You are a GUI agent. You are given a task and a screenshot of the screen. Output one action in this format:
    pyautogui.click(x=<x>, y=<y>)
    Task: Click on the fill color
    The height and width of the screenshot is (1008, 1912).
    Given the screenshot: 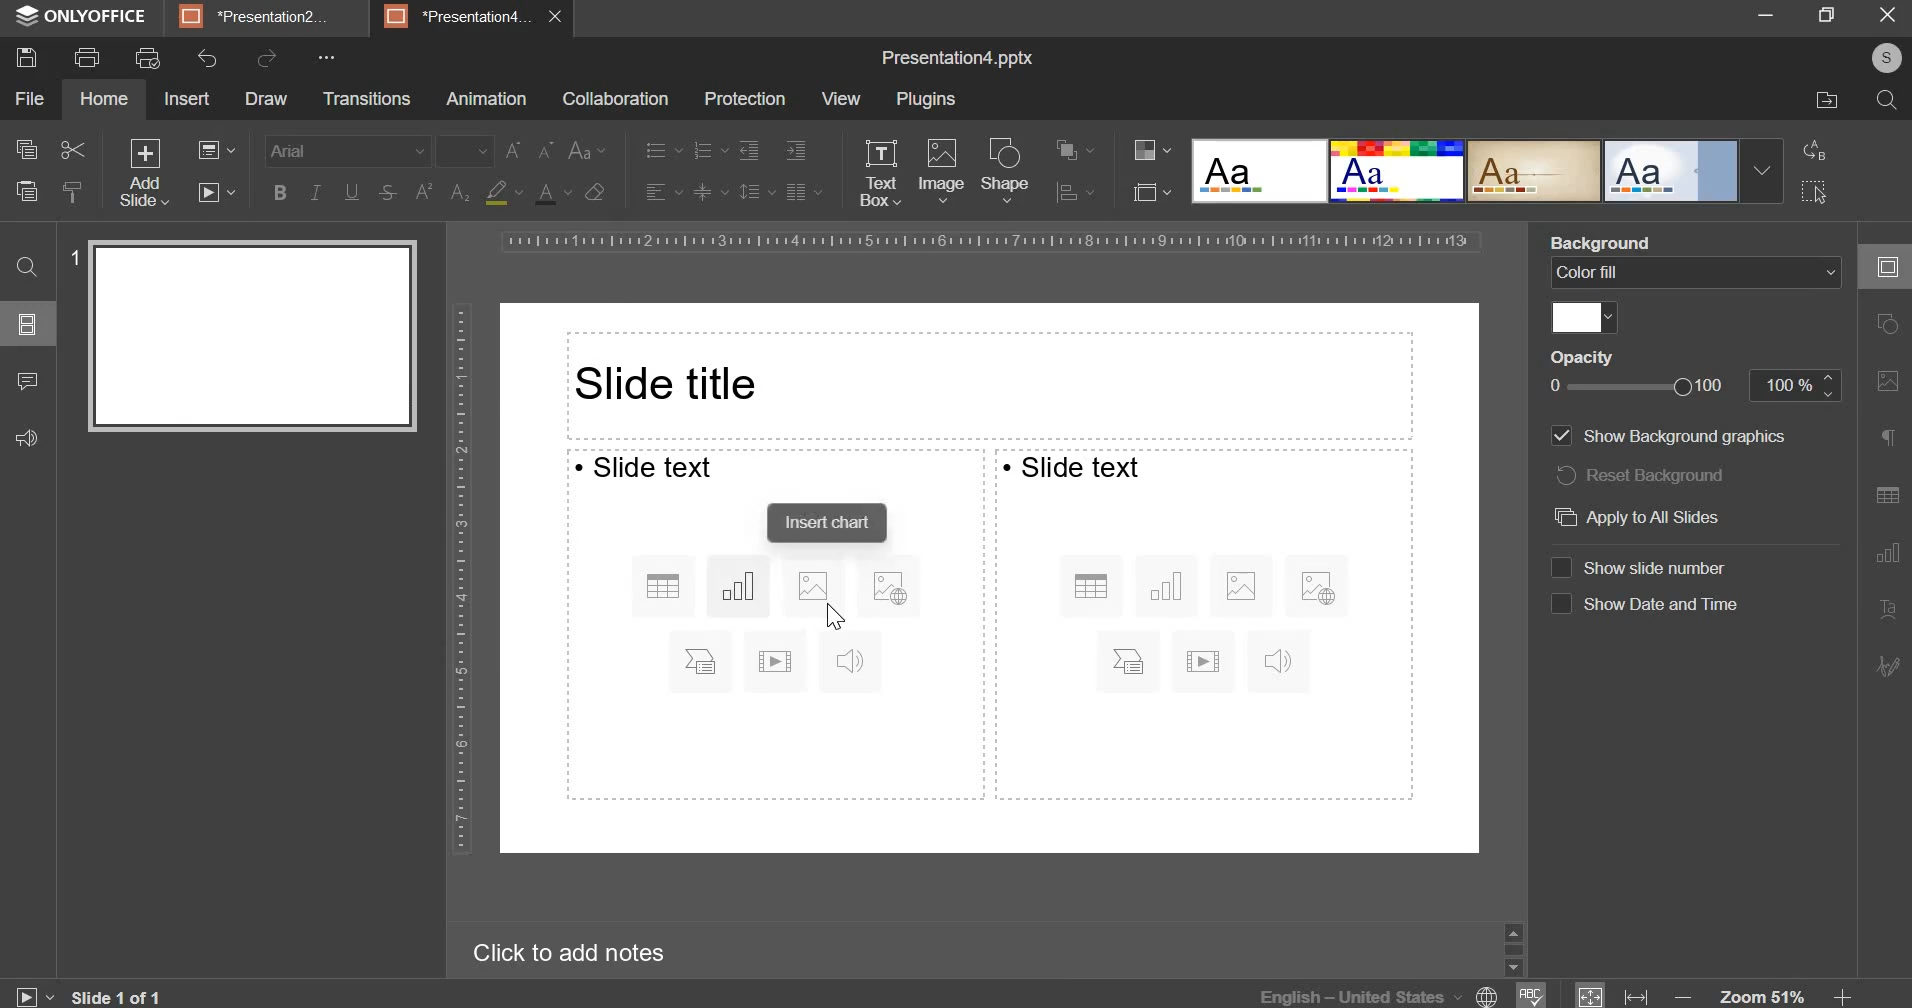 What is the action you would take?
    pyautogui.click(x=1584, y=318)
    